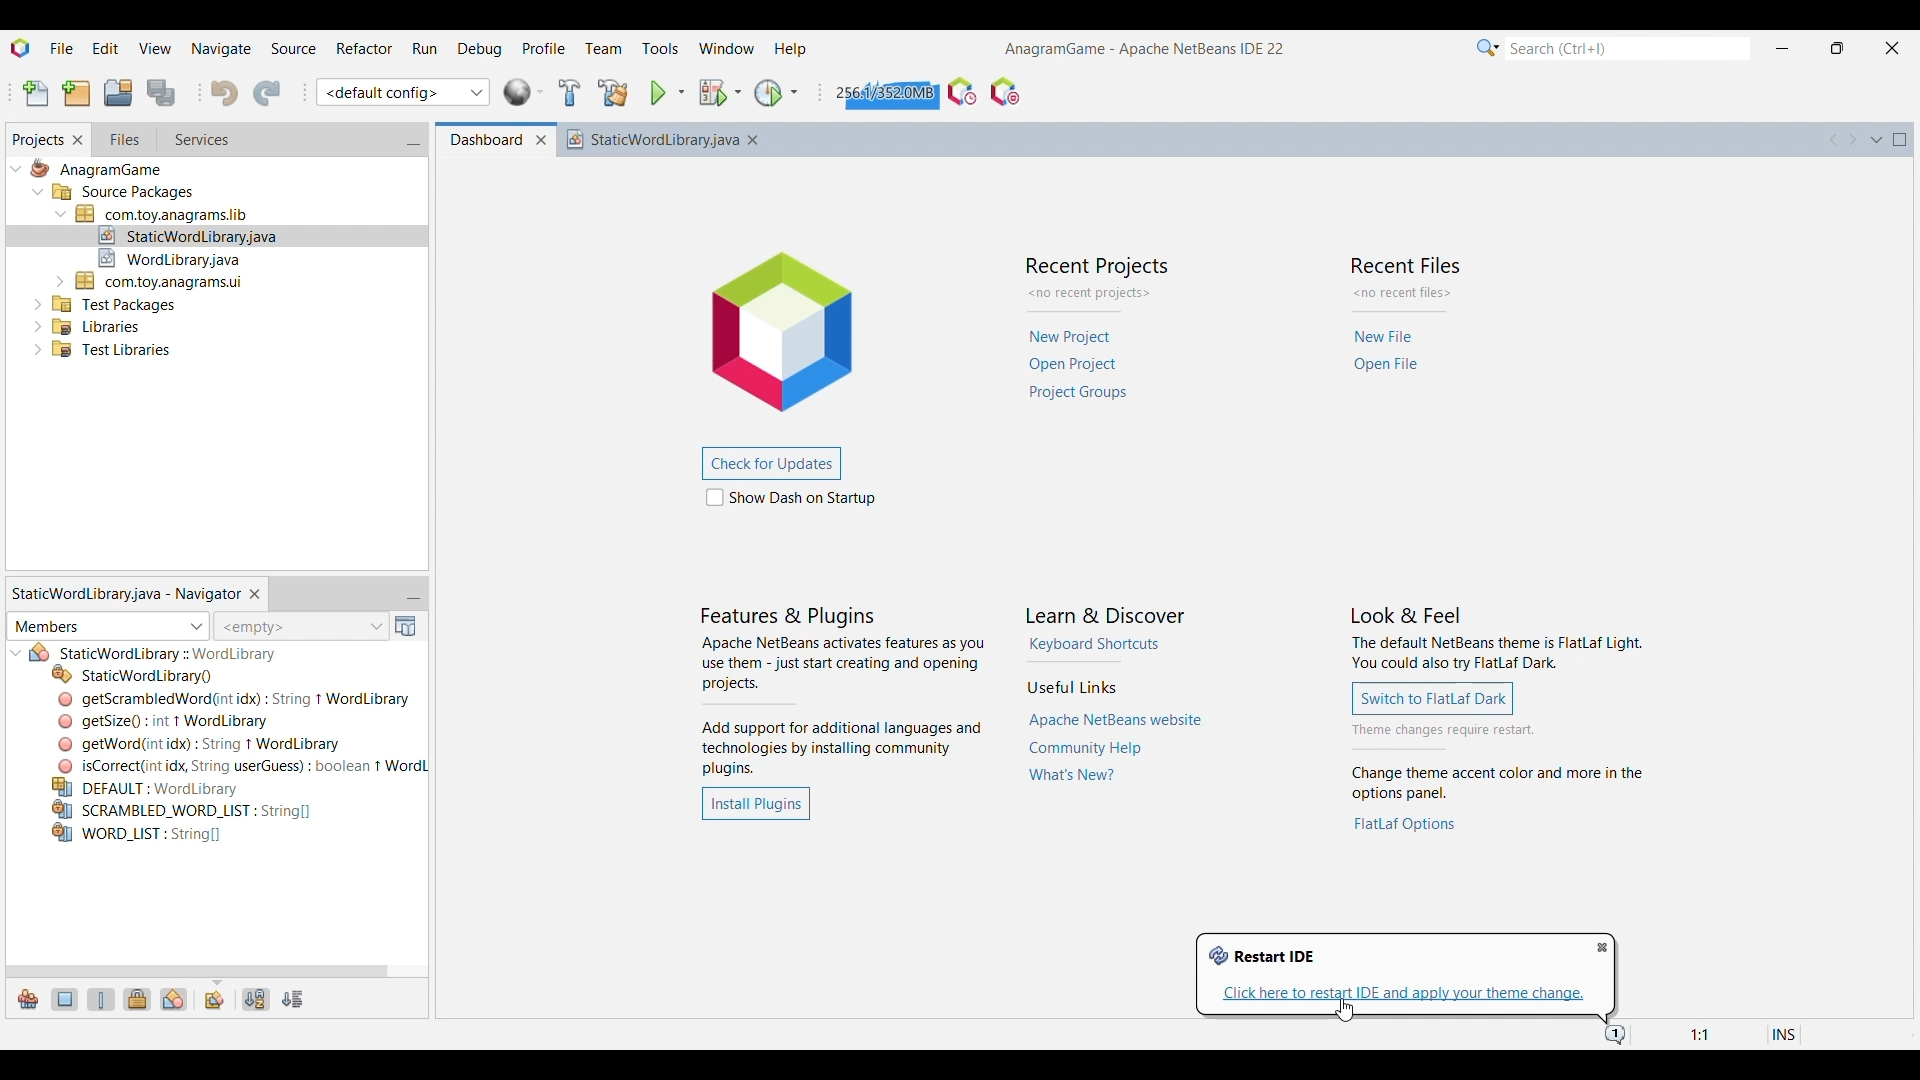  What do you see at coordinates (1388, 352) in the screenshot?
I see `Recent files` at bounding box center [1388, 352].